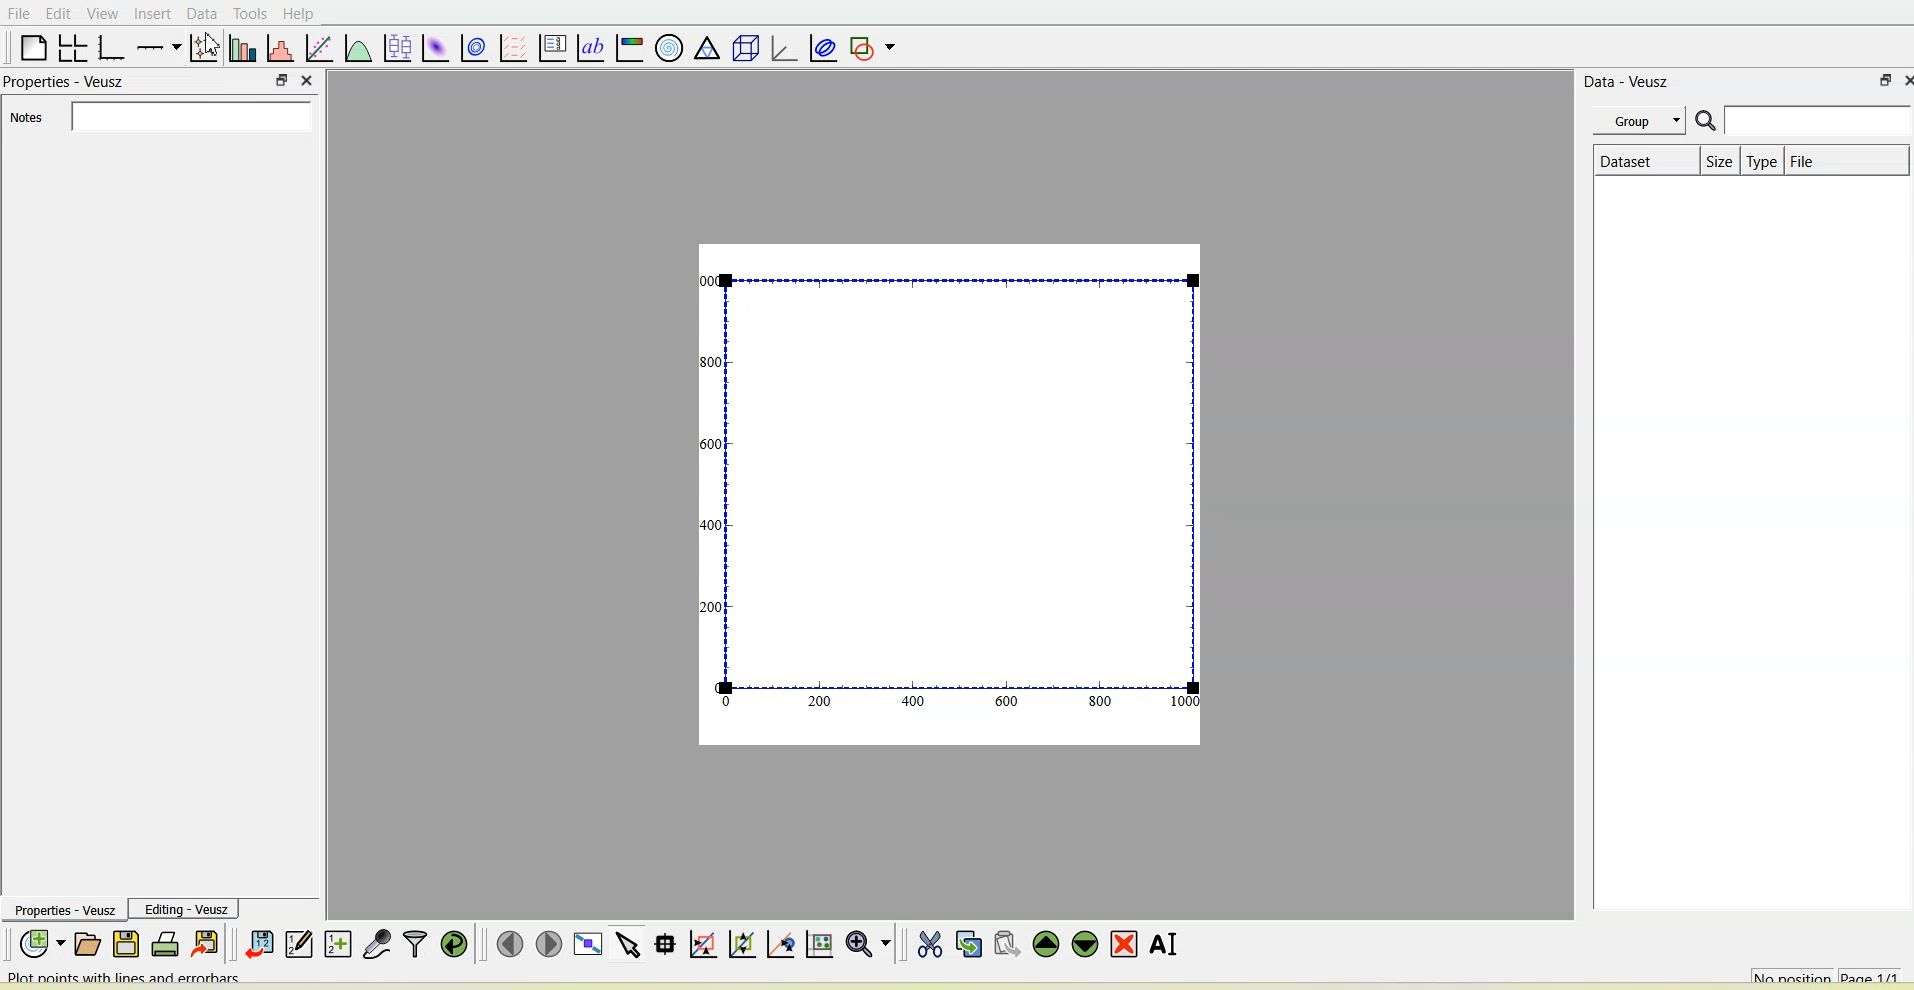 This screenshot has width=1914, height=990. Describe the element at coordinates (1762, 161) in the screenshot. I see `Type` at that location.